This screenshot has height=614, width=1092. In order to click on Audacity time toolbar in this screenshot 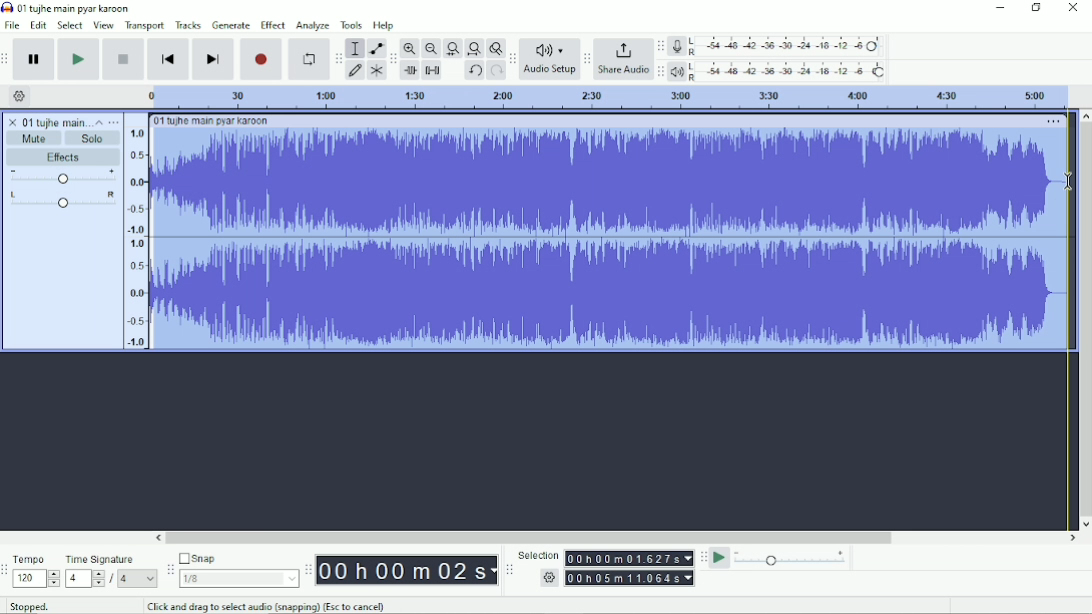, I will do `click(308, 569)`.